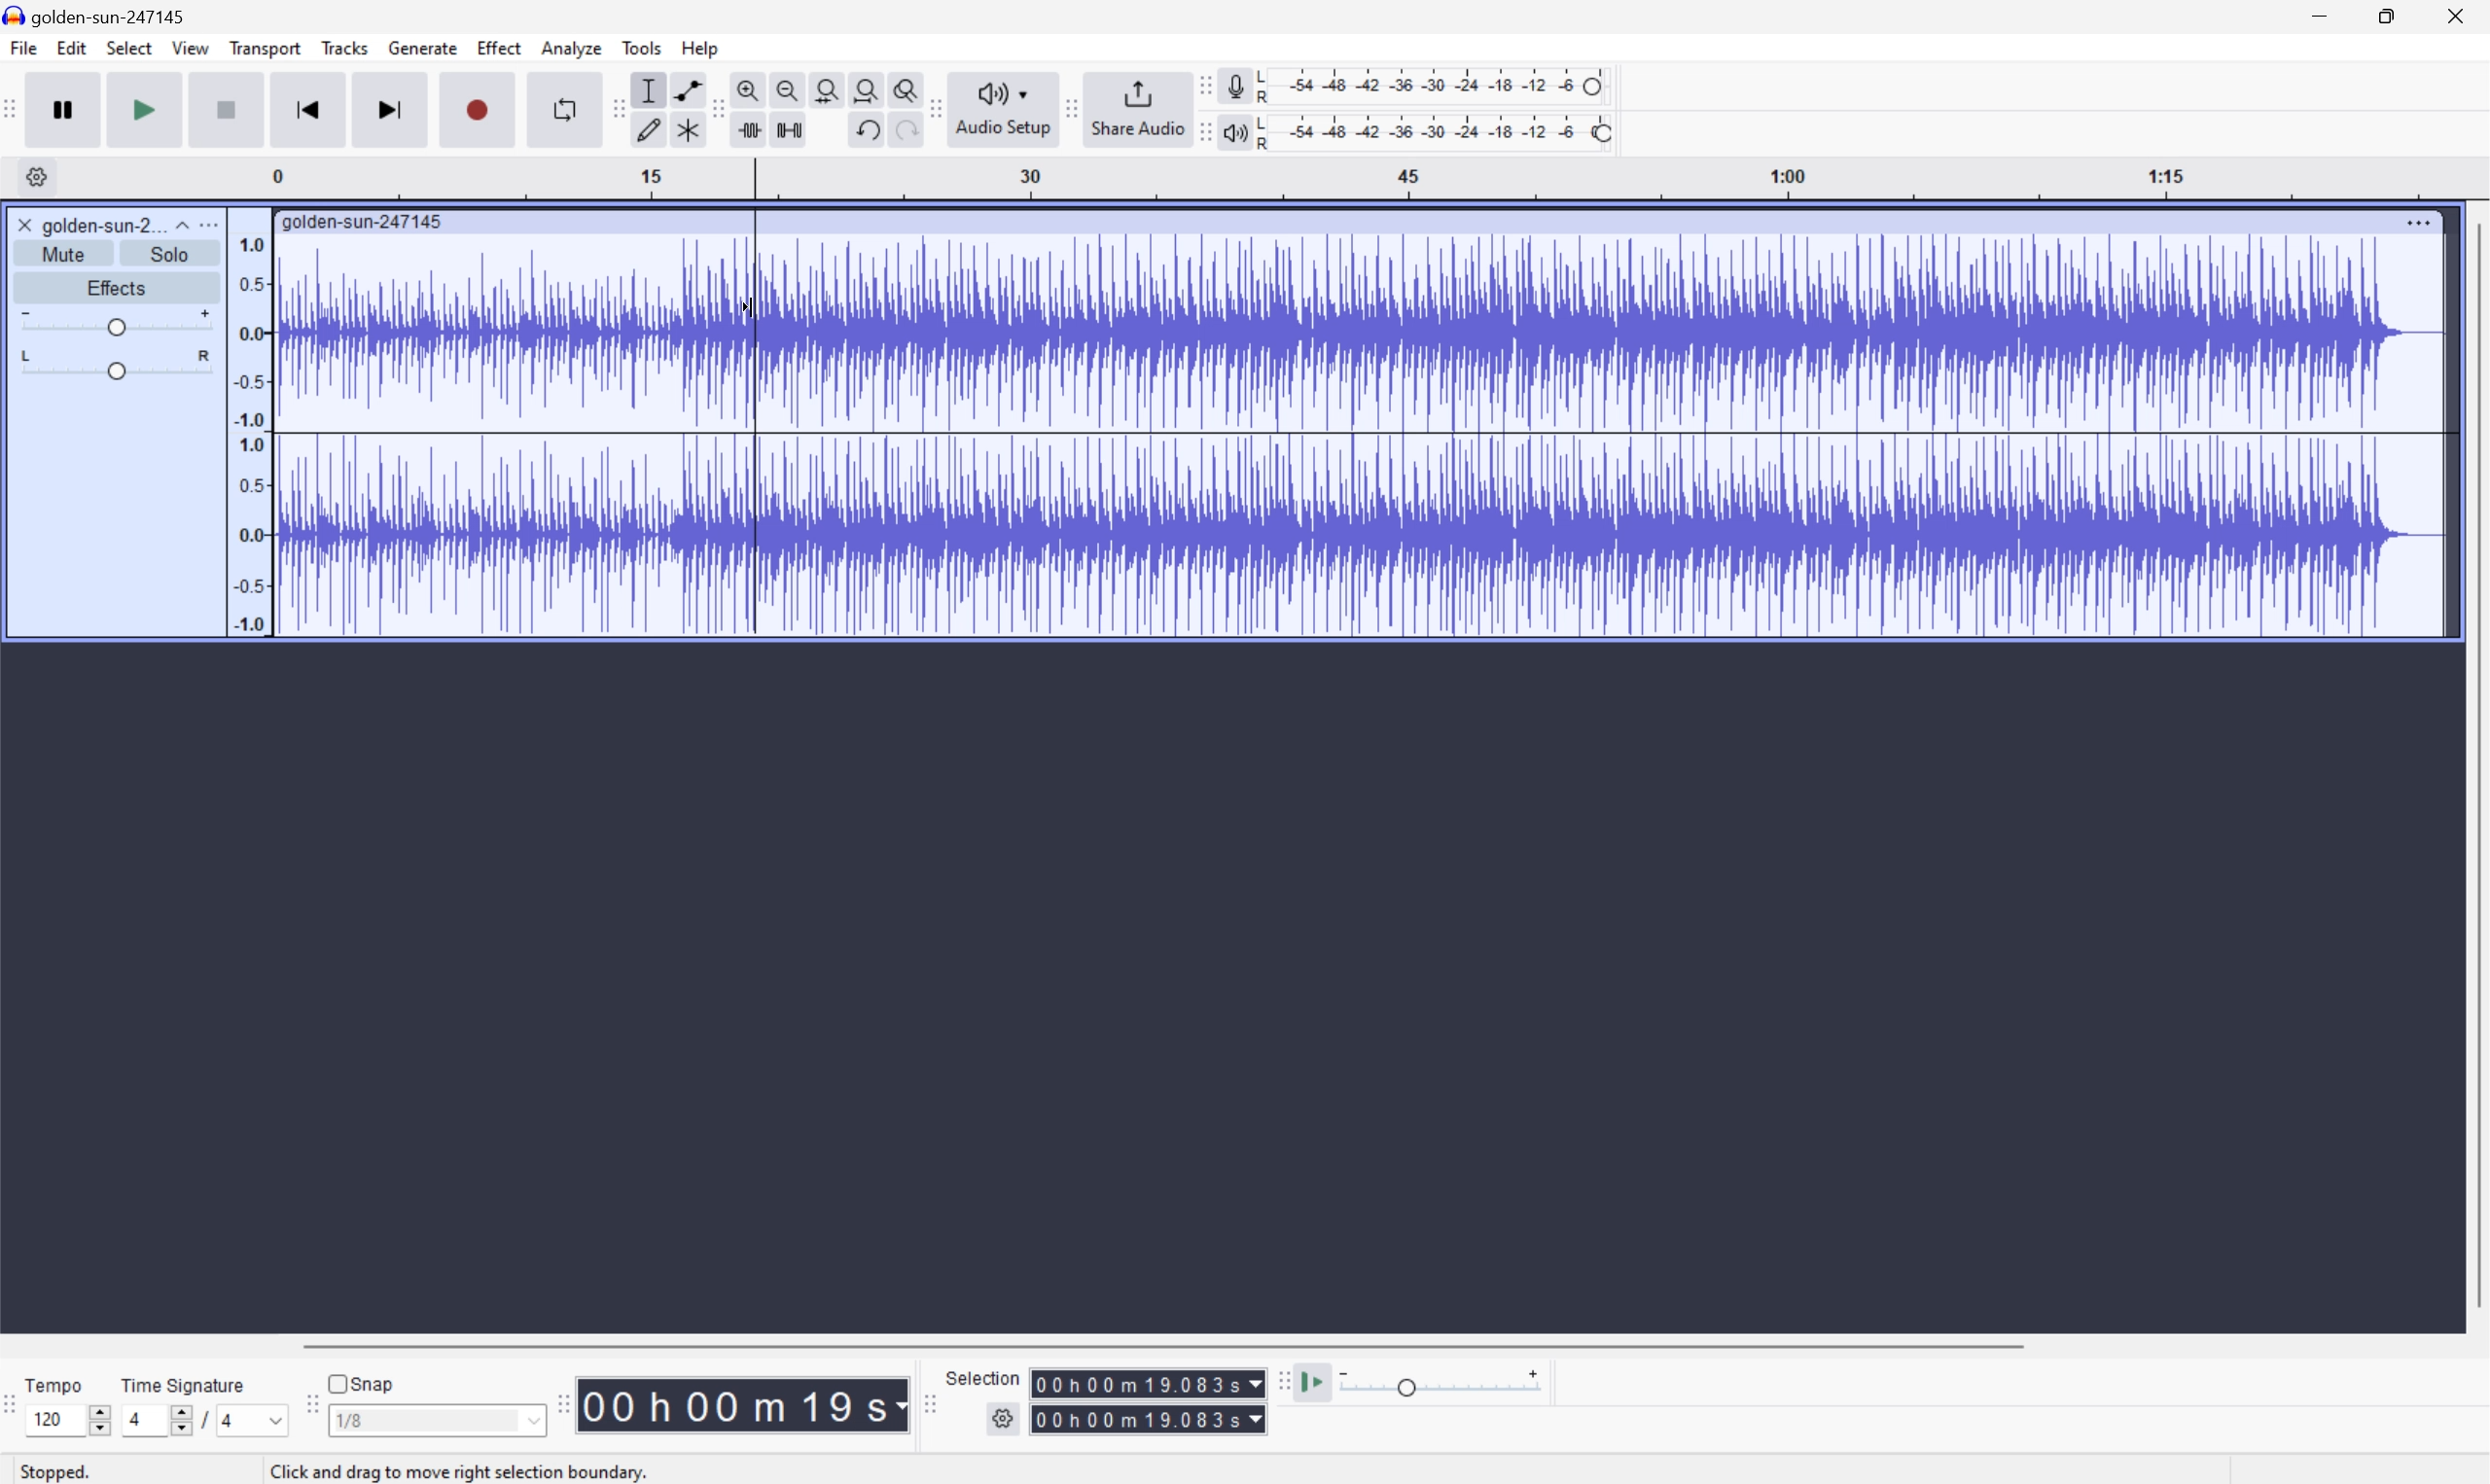 This screenshot has height=1484, width=2490. What do you see at coordinates (570, 47) in the screenshot?
I see `Analyze` at bounding box center [570, 47].